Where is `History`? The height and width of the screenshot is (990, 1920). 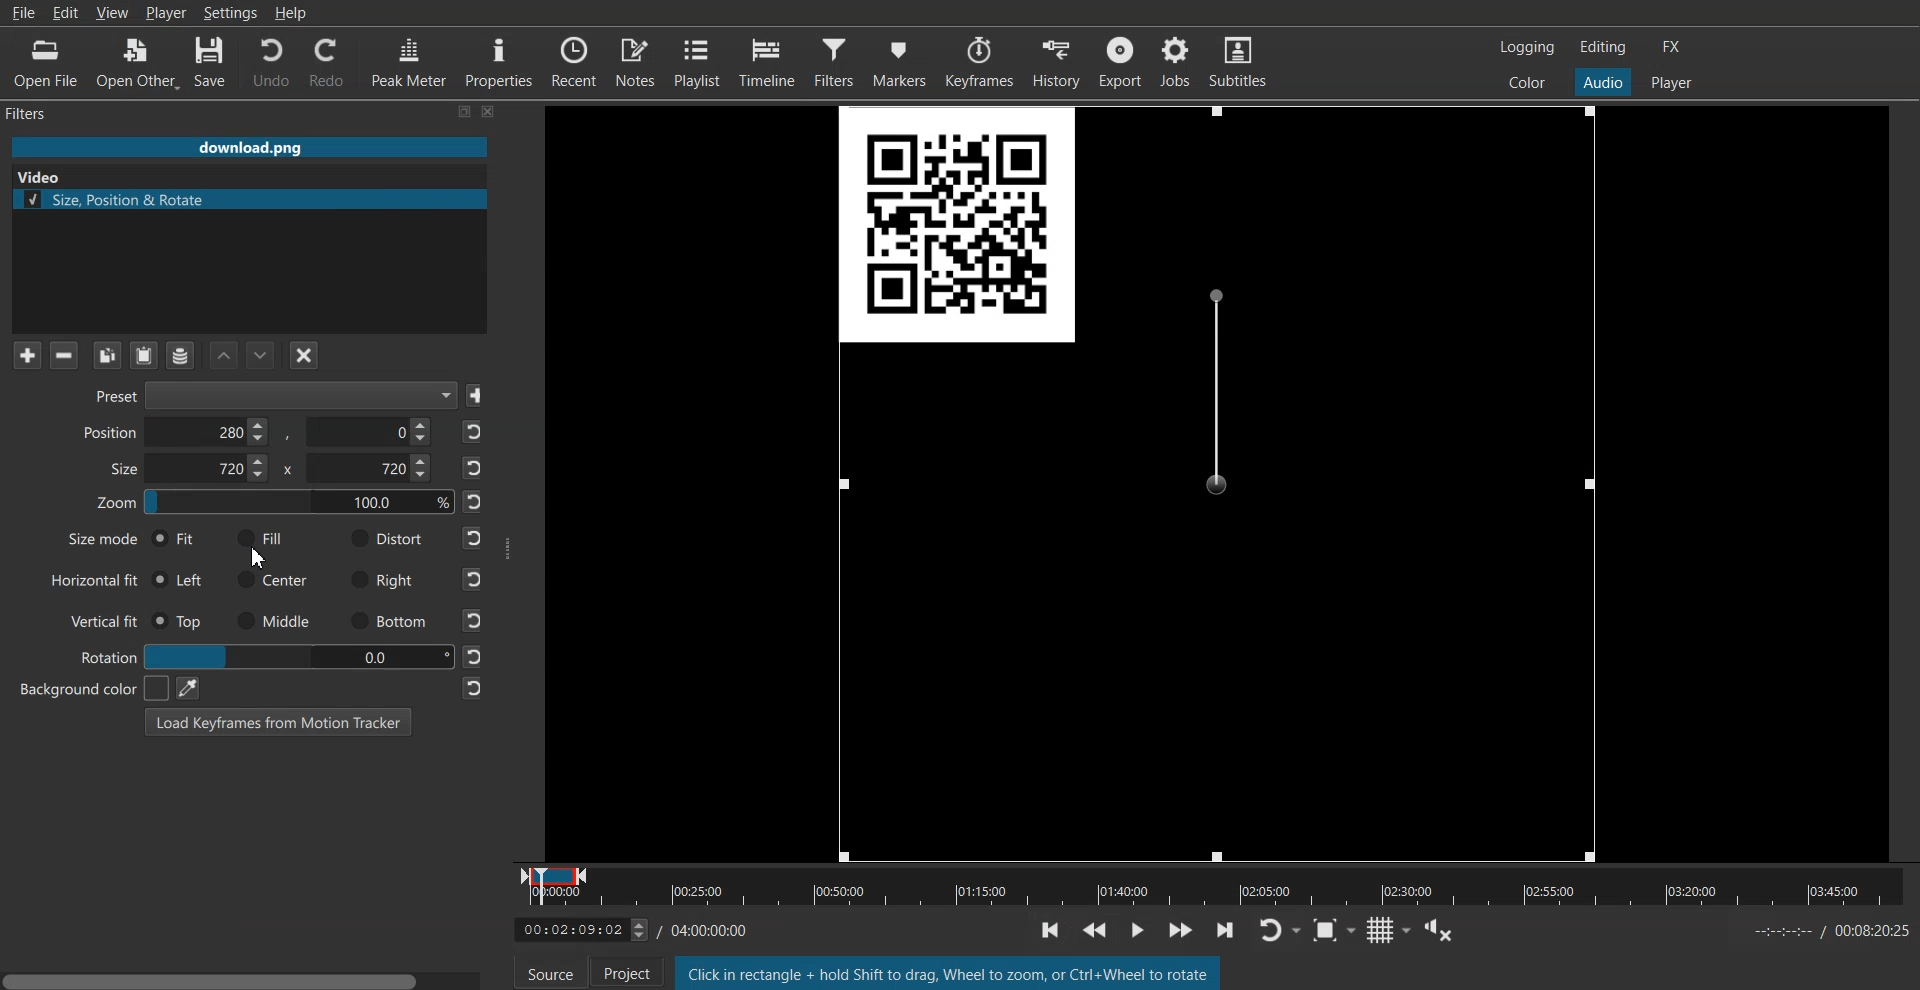 History is located at coordinates (1055, 60).